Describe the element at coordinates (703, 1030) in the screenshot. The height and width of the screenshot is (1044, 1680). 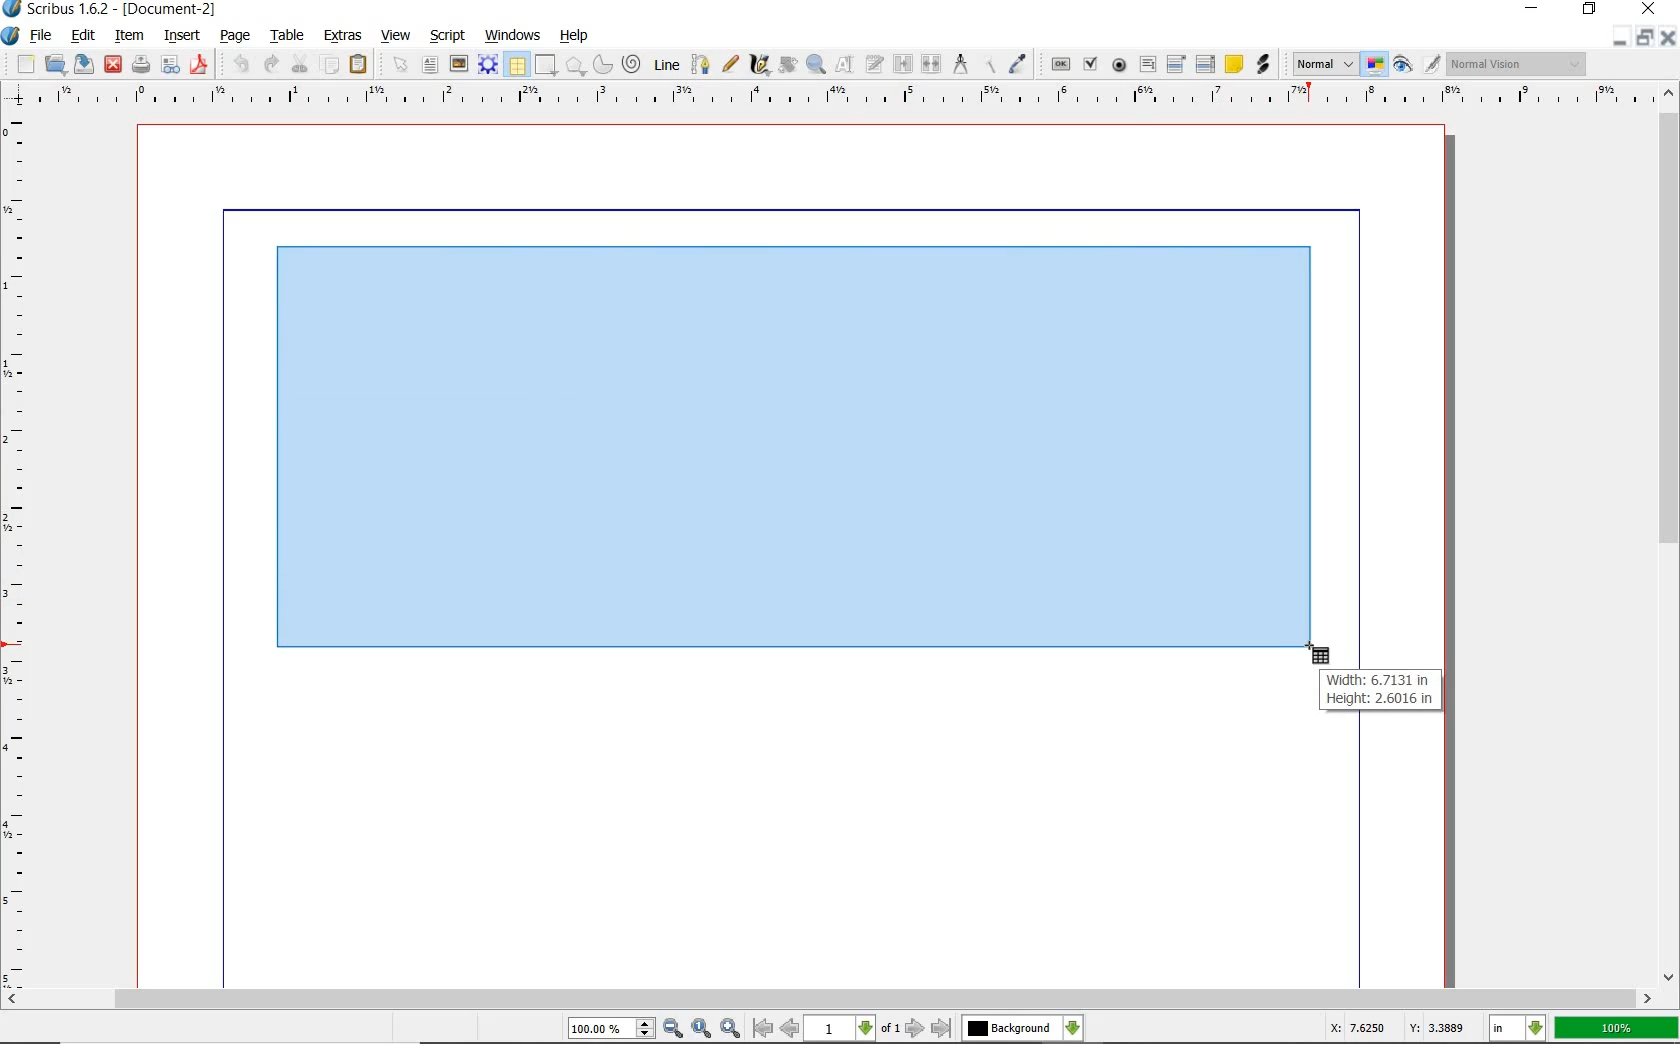
I see `zoom to` at that location.